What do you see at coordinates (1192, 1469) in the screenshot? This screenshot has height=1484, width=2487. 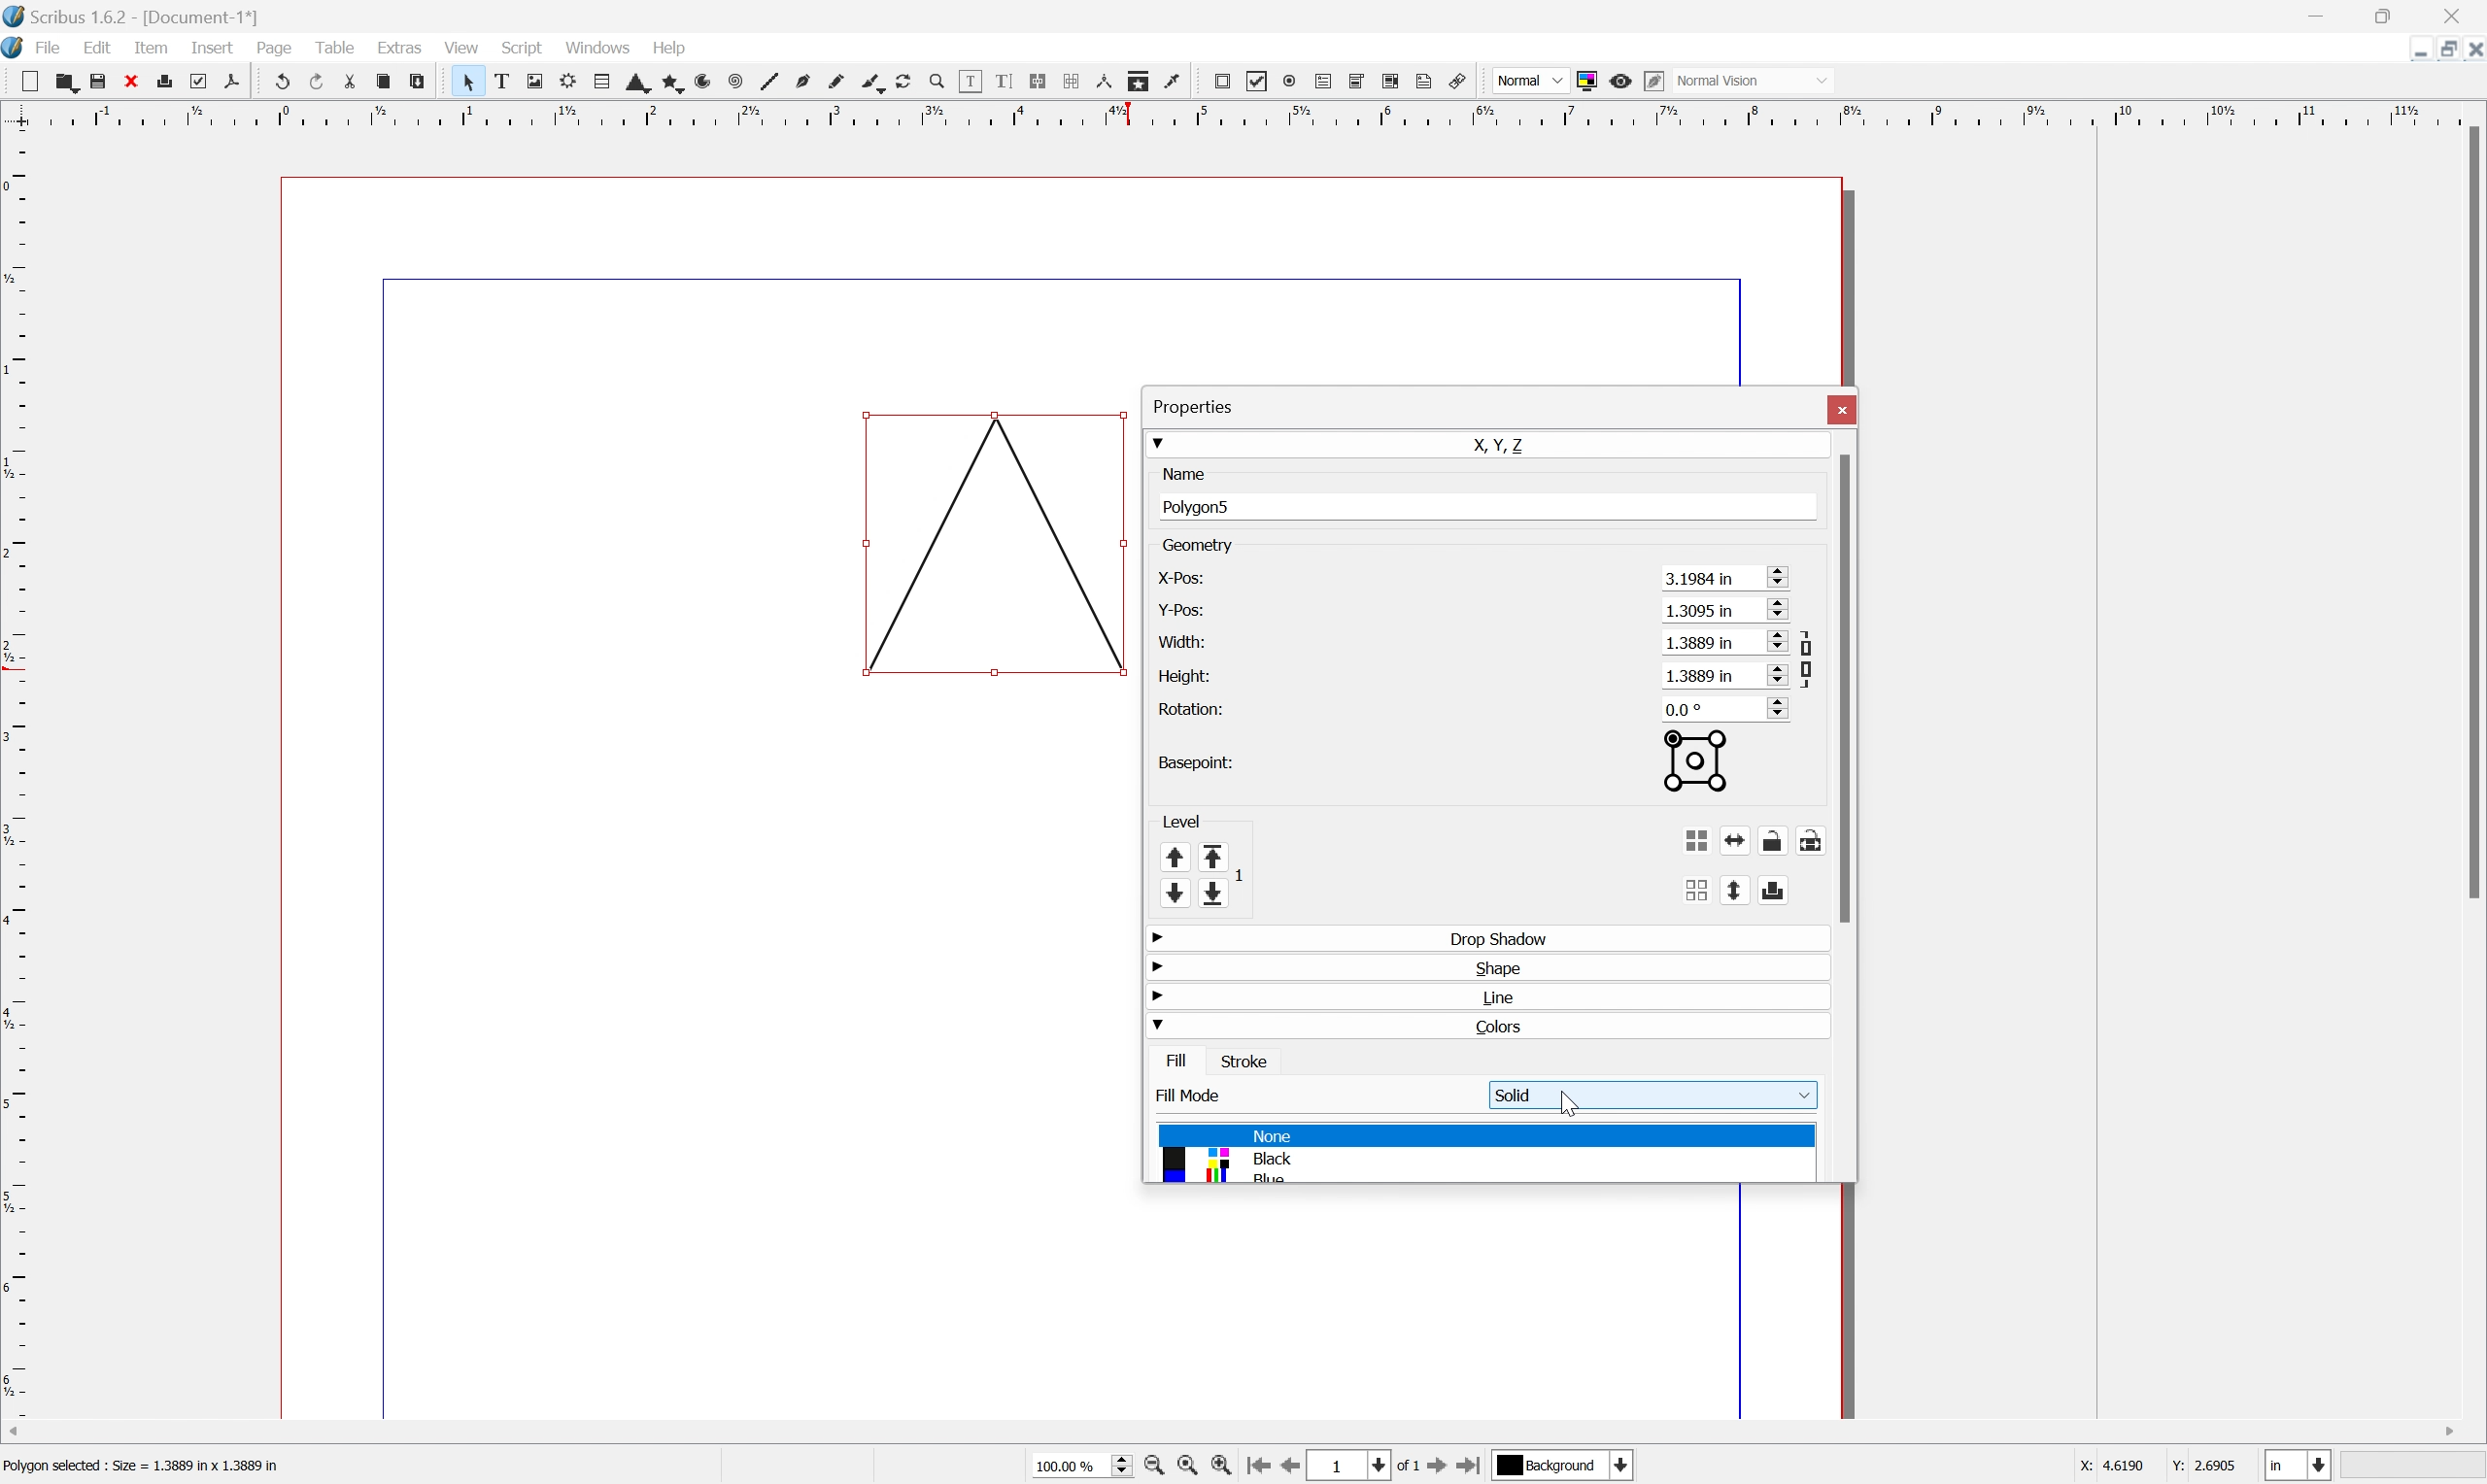 I see `Zoom to 100%` at bounding box center [1192, 1469].